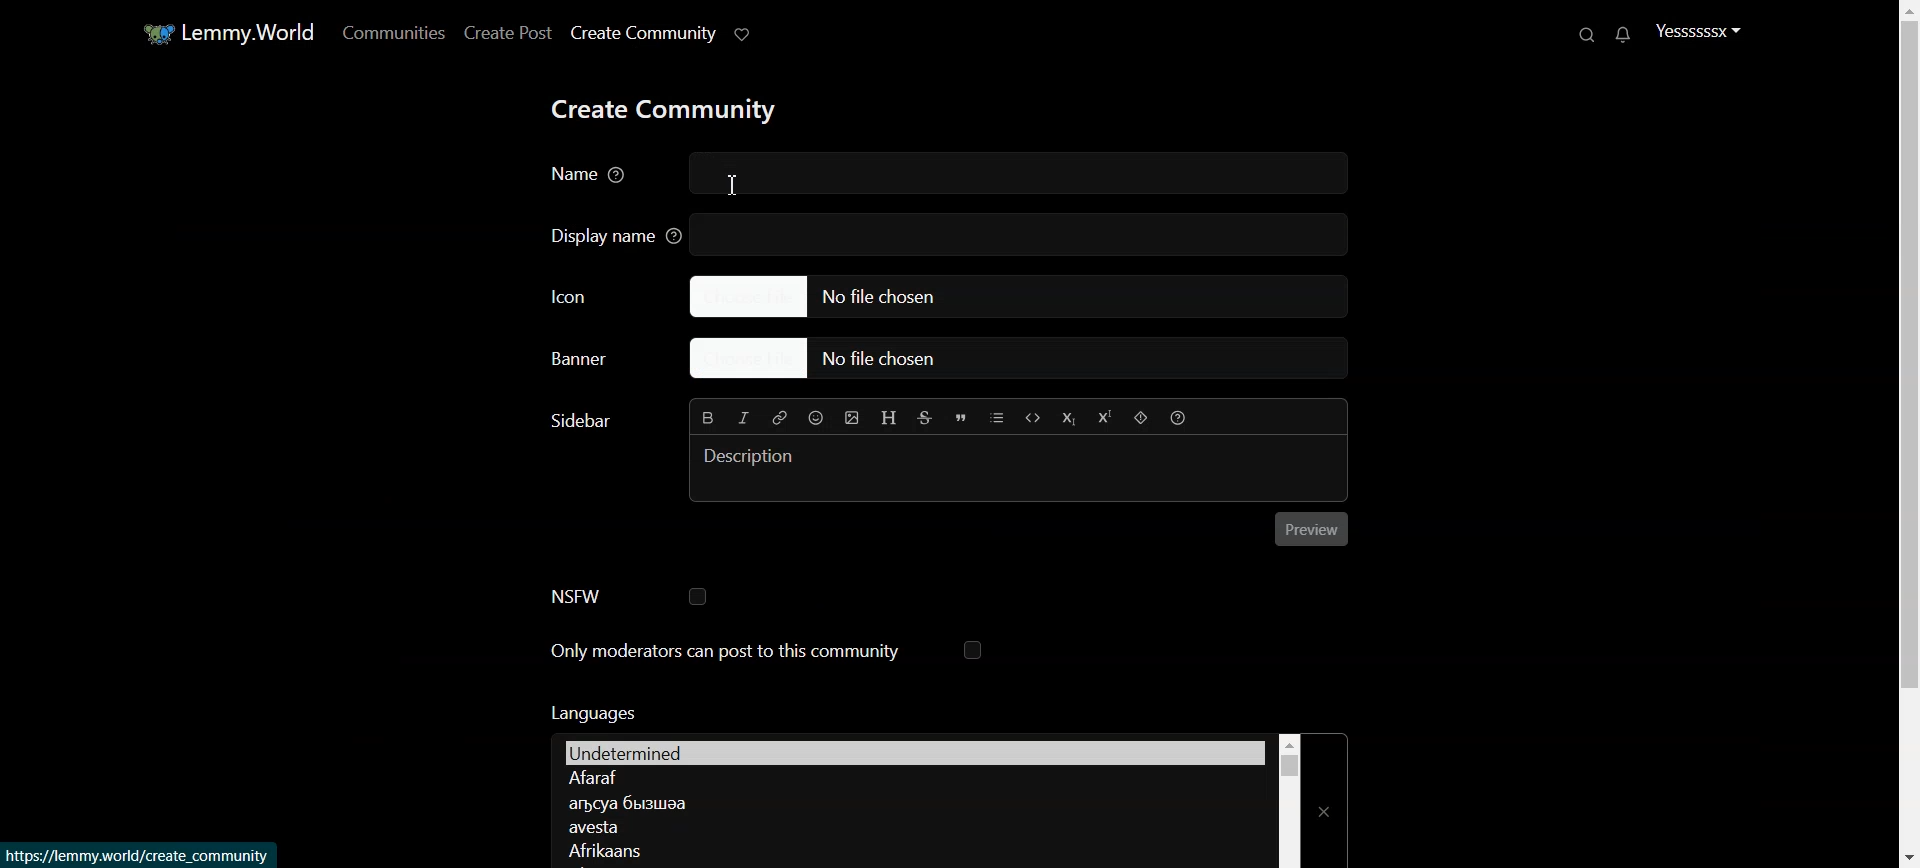 This screenshot has height=868, width=1920. What do you see at coordinates (890, 419) in the screenshot?
I see `Header` at bounding box center [890, 419].